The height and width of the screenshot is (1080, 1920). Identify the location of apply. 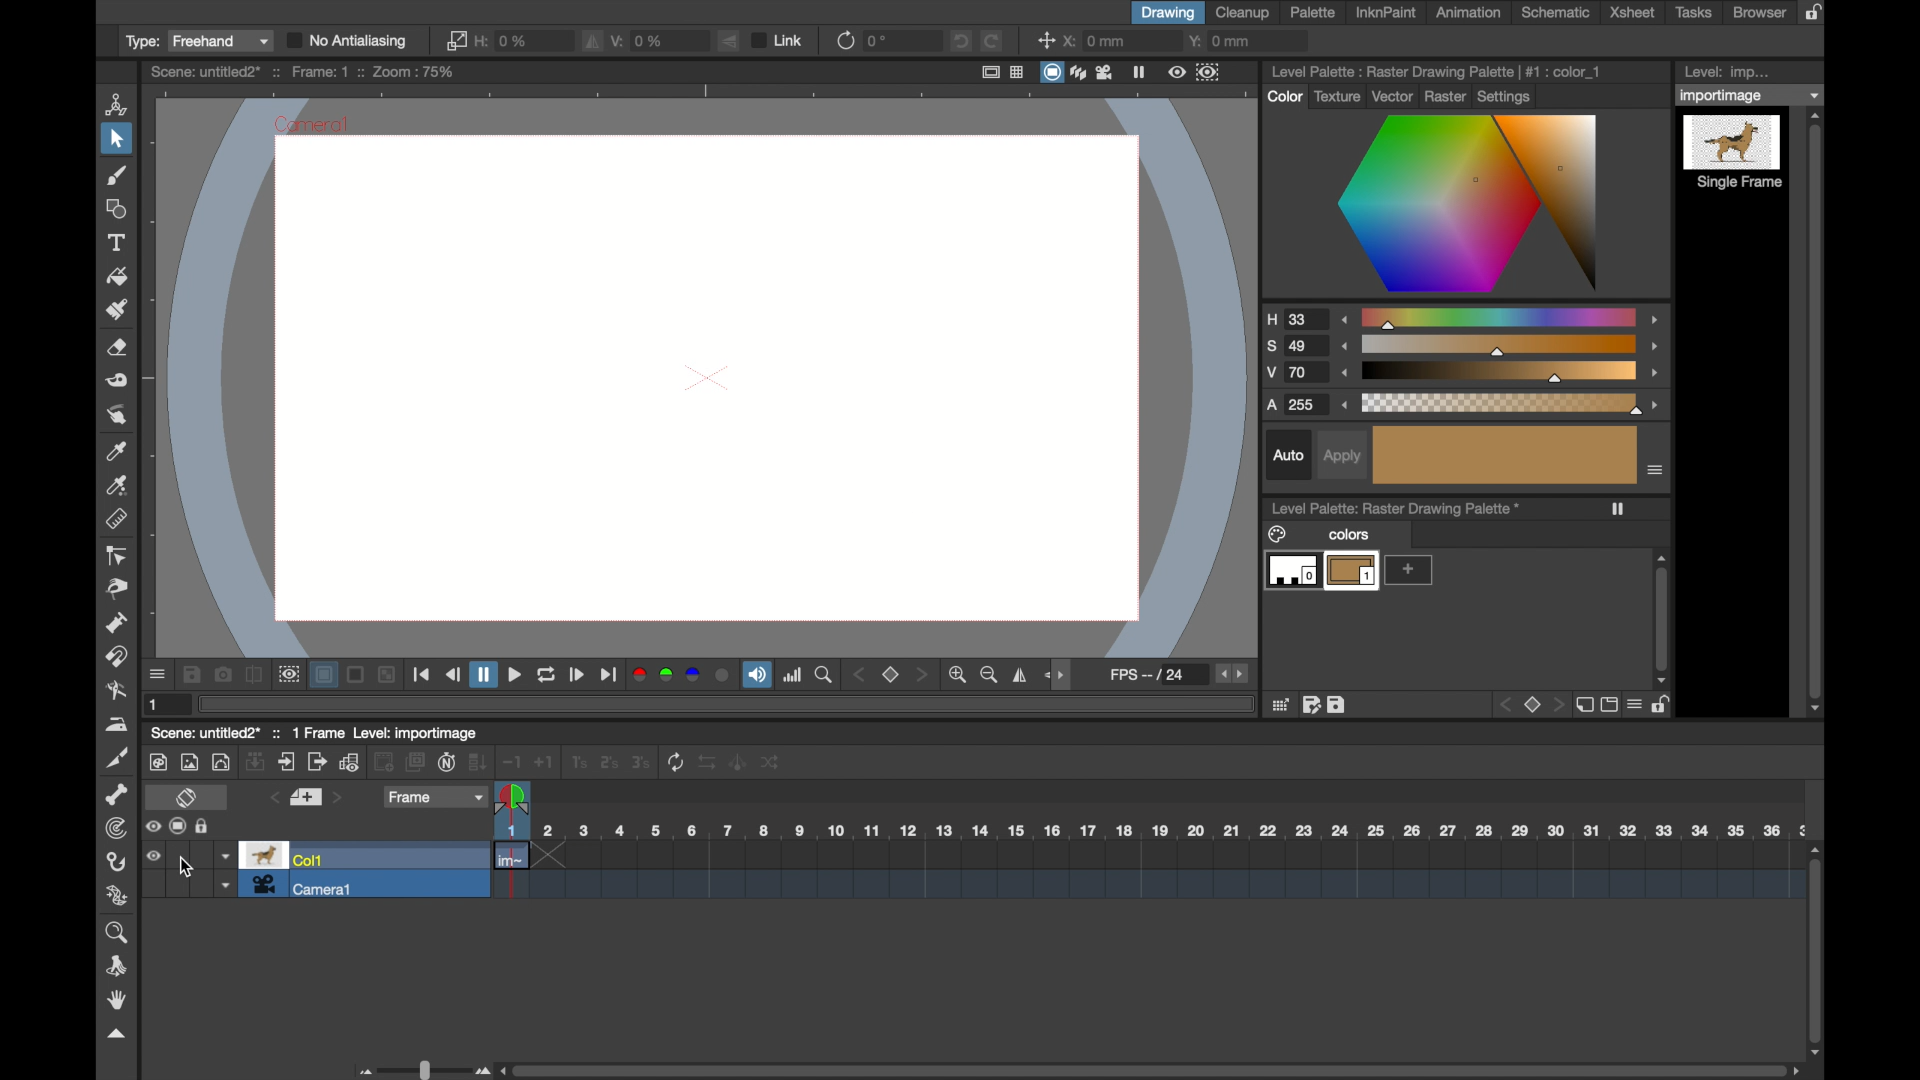
(1342, 457).